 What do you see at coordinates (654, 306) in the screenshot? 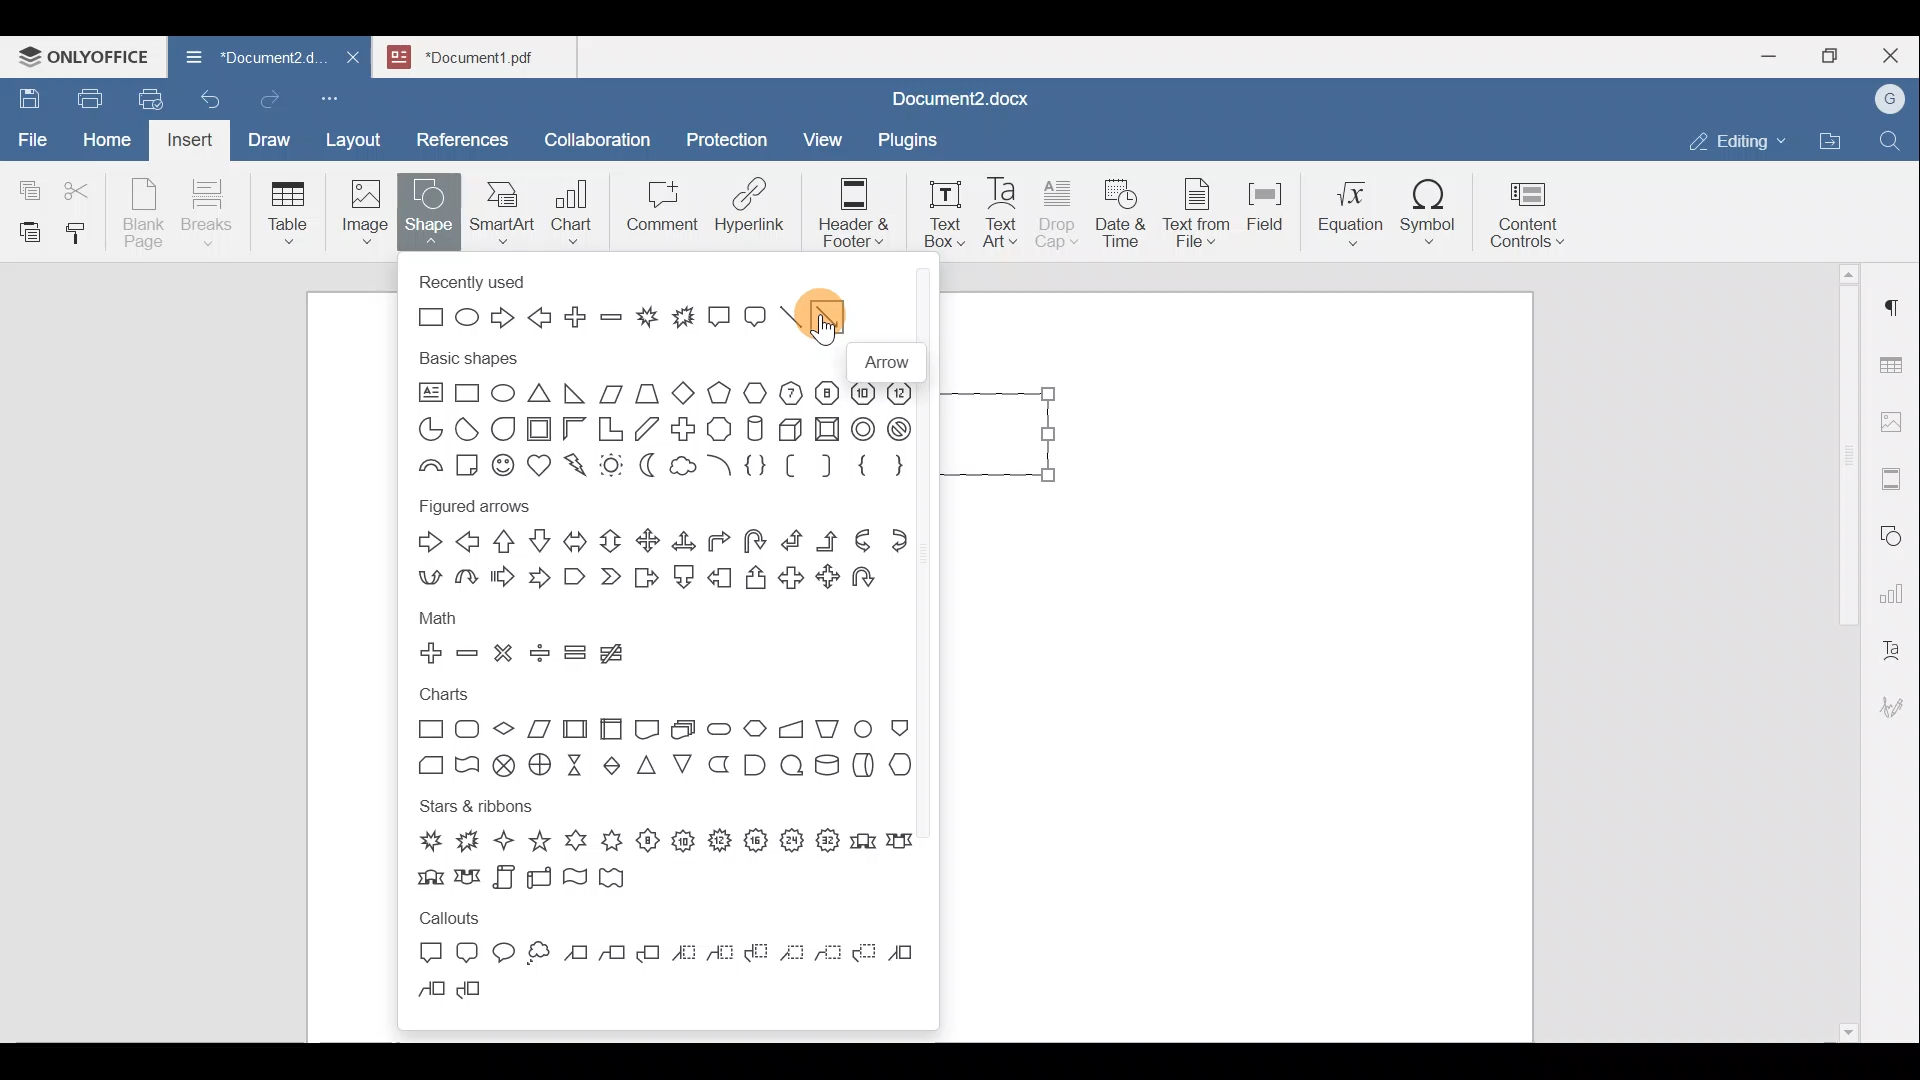
I see `Recently used shapes` at bounding box center [654, 306].